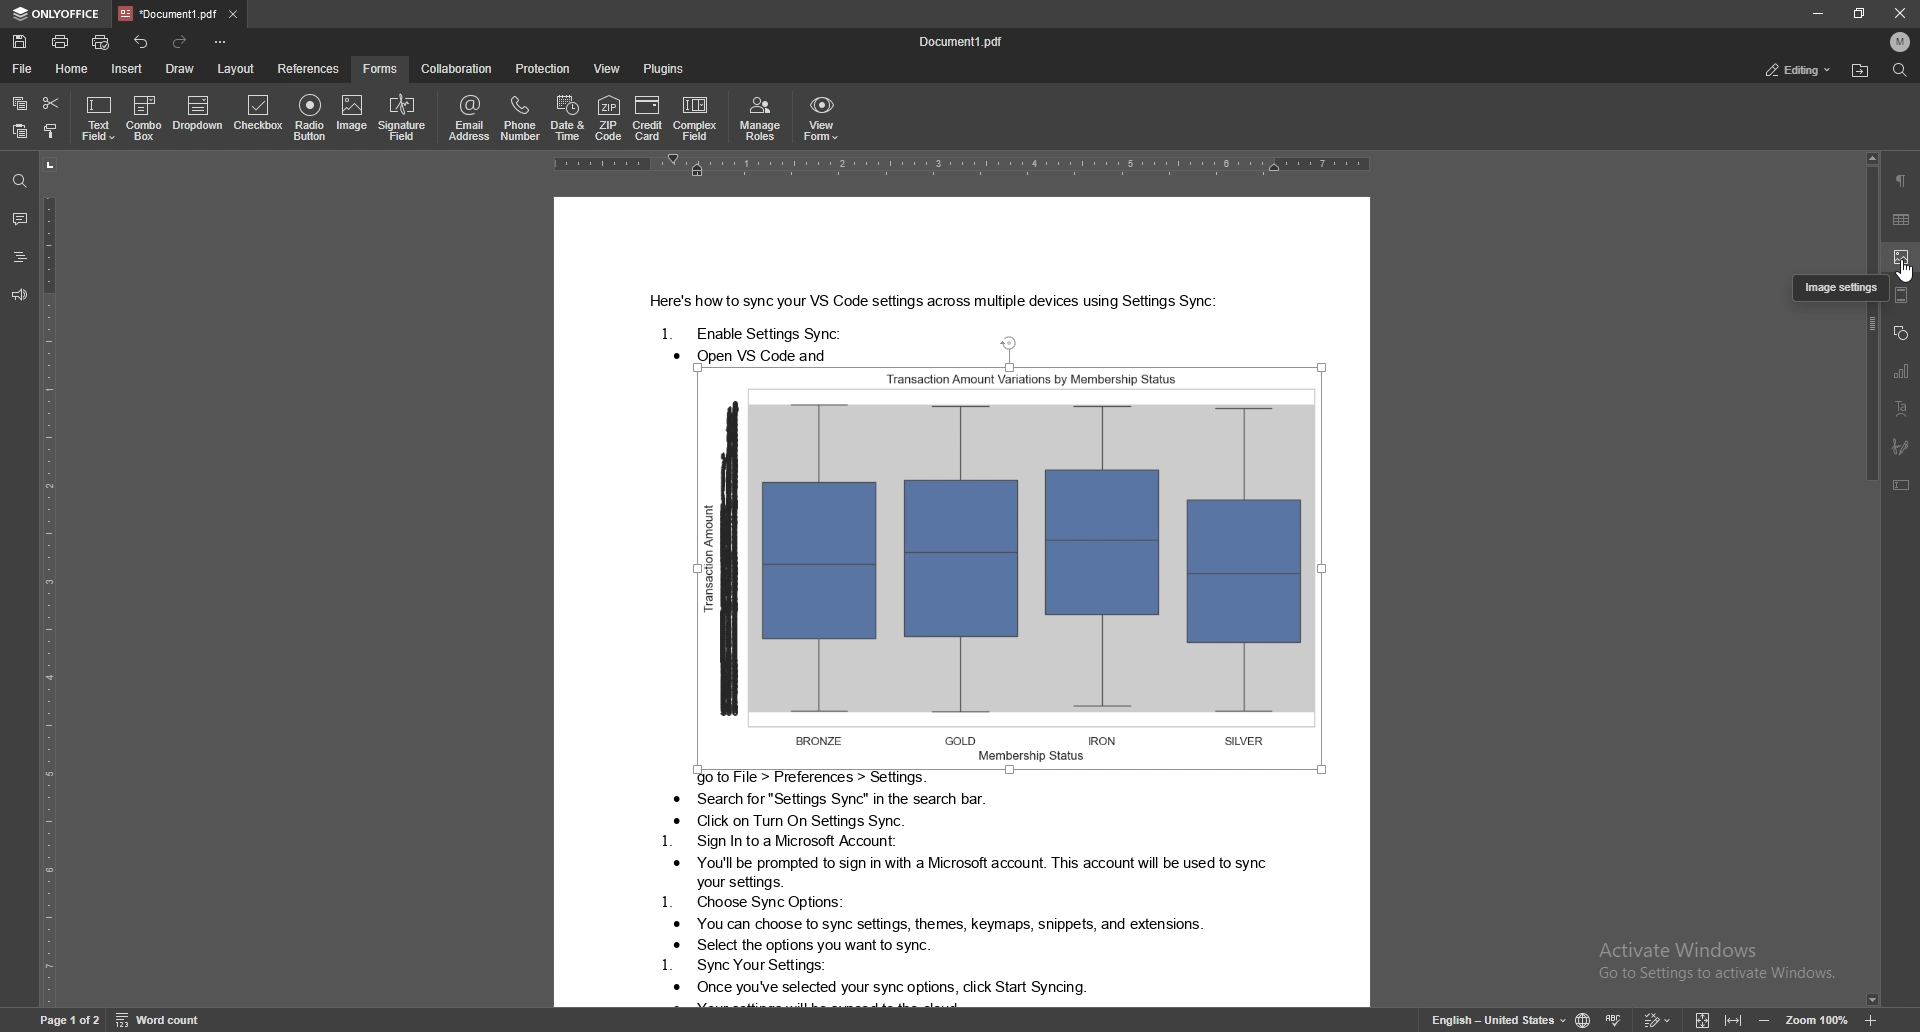 This screenshot has width=1920, height=1032. What do you see at coordinates (666, 67) in the screenshot?
I see `plugins` at bounding box center [666, 67].